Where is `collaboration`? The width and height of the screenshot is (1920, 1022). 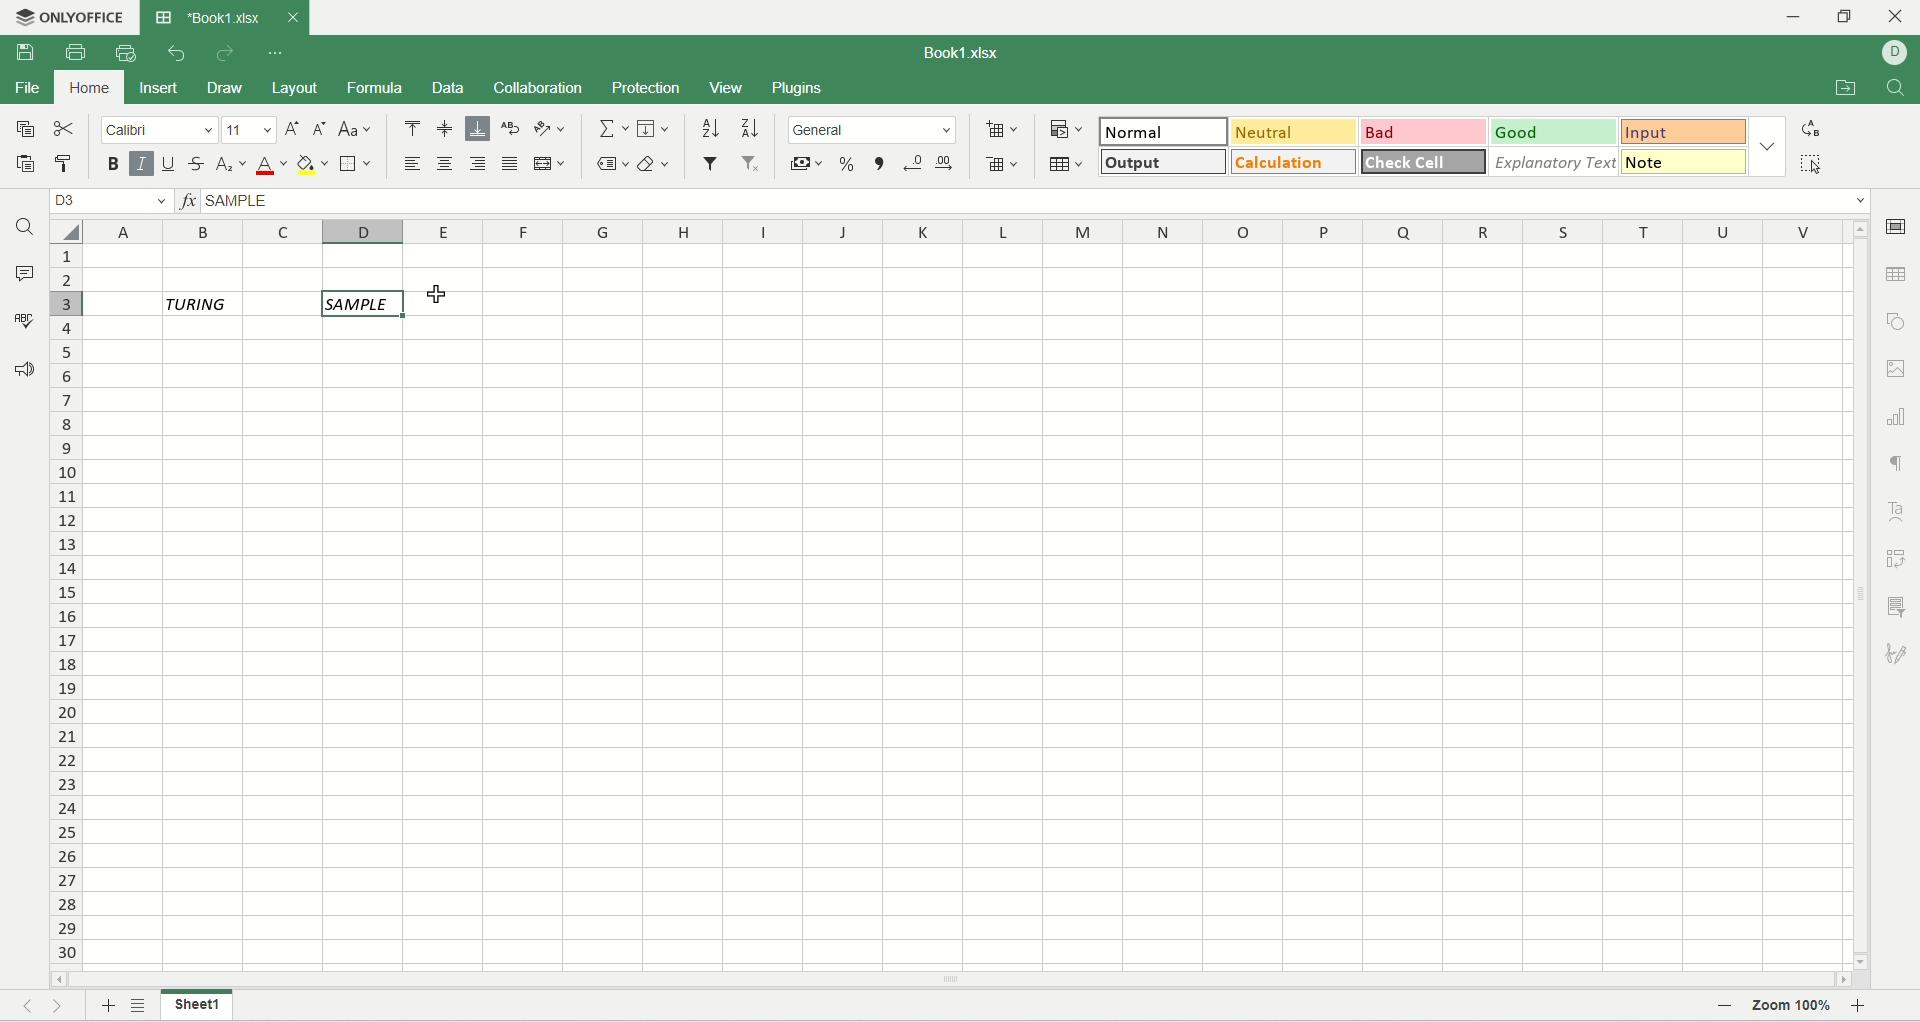 collaboration is located at coordinates (543, 90).